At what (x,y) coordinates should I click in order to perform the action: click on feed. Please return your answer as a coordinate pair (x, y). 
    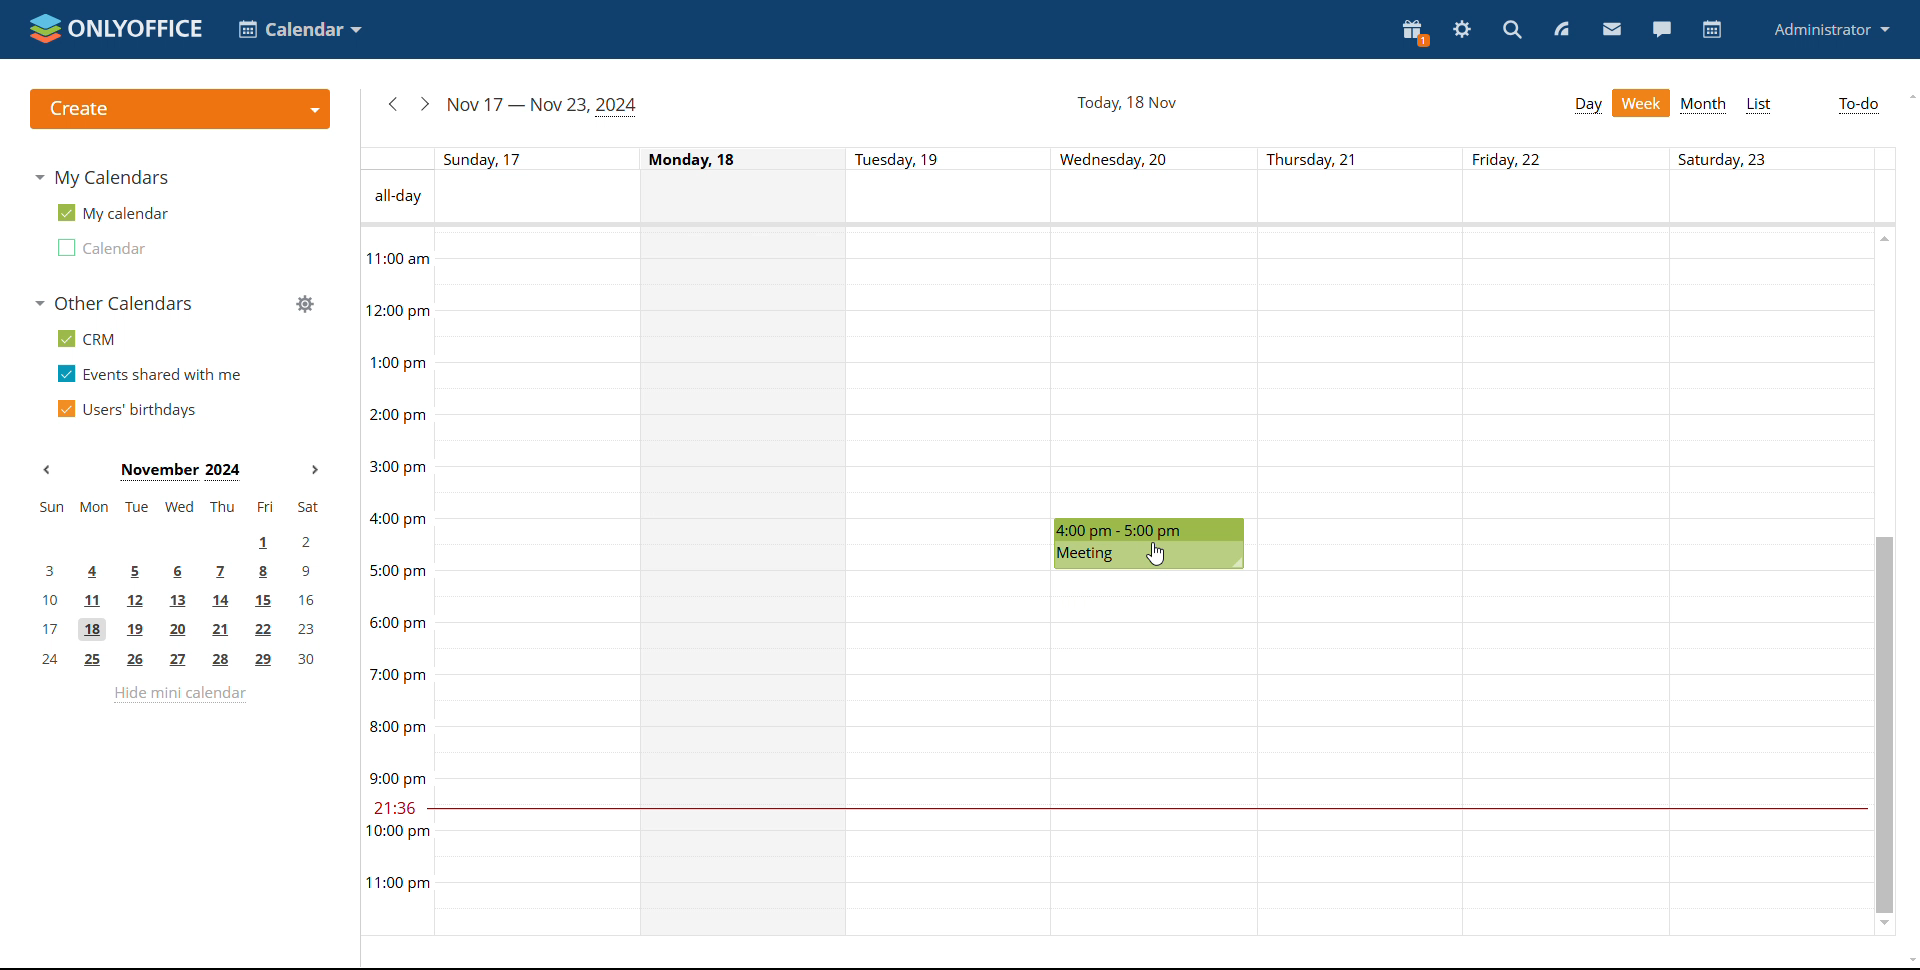
    Looking at the image, I should click on (1565, 30).